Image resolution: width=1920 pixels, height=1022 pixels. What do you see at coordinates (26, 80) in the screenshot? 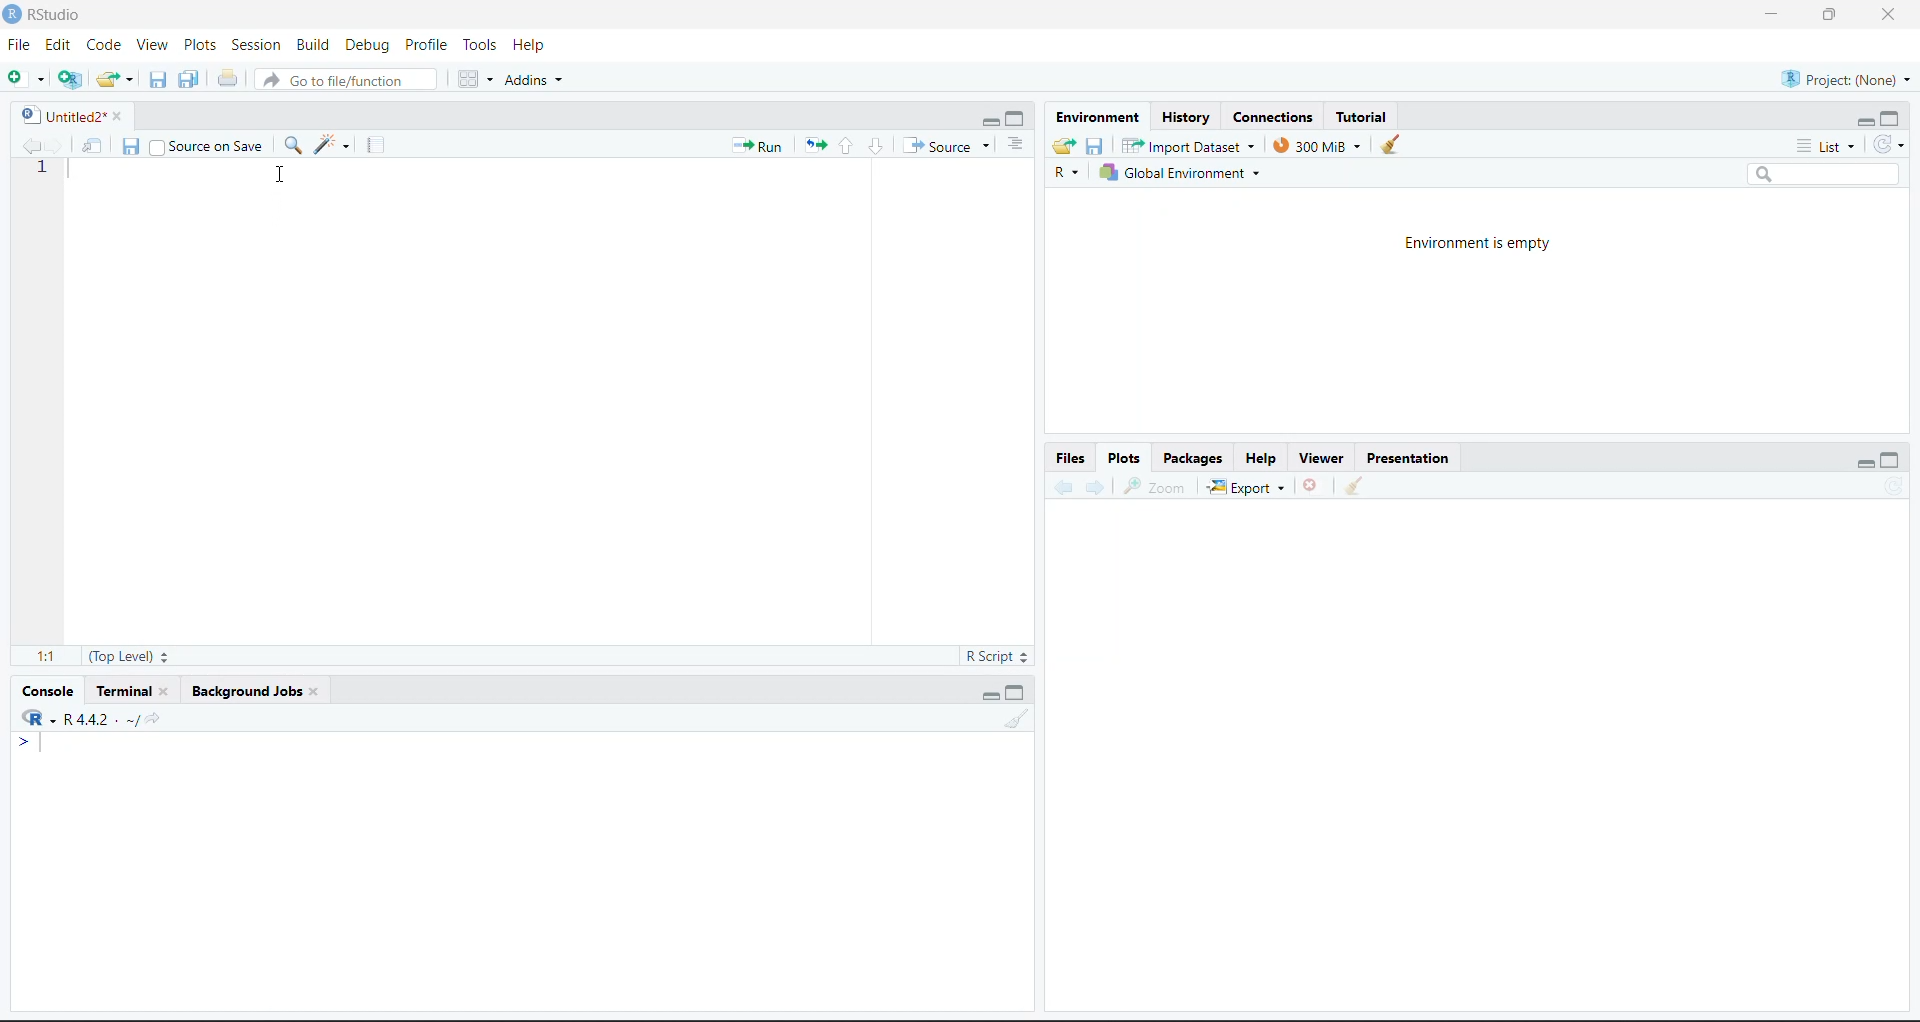
I see `new file` at bounding box center [26, 80].